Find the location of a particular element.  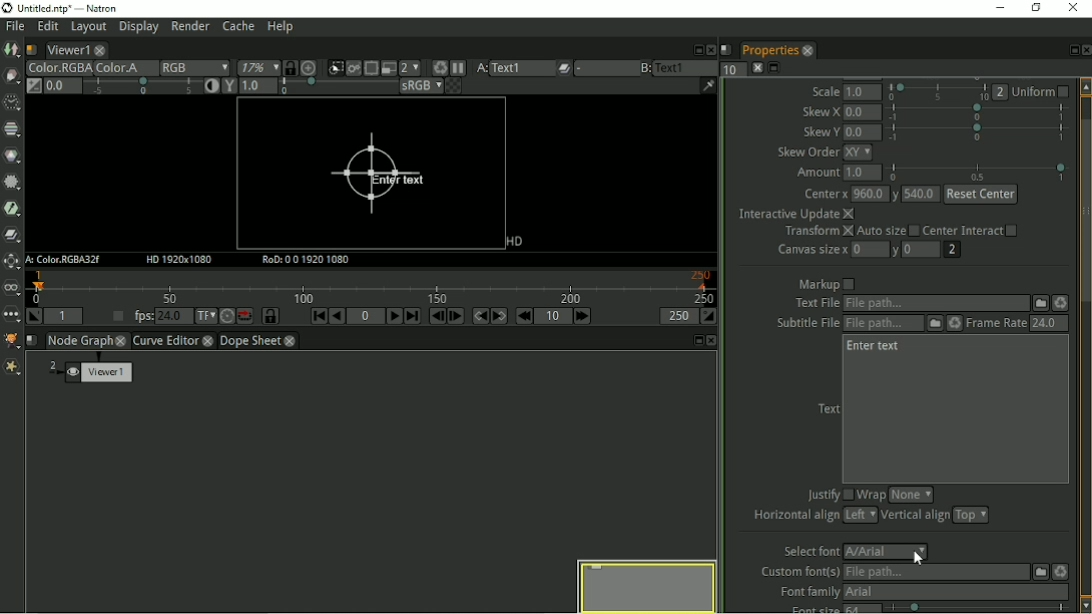

1.0 is located at coordinates (863, 174).